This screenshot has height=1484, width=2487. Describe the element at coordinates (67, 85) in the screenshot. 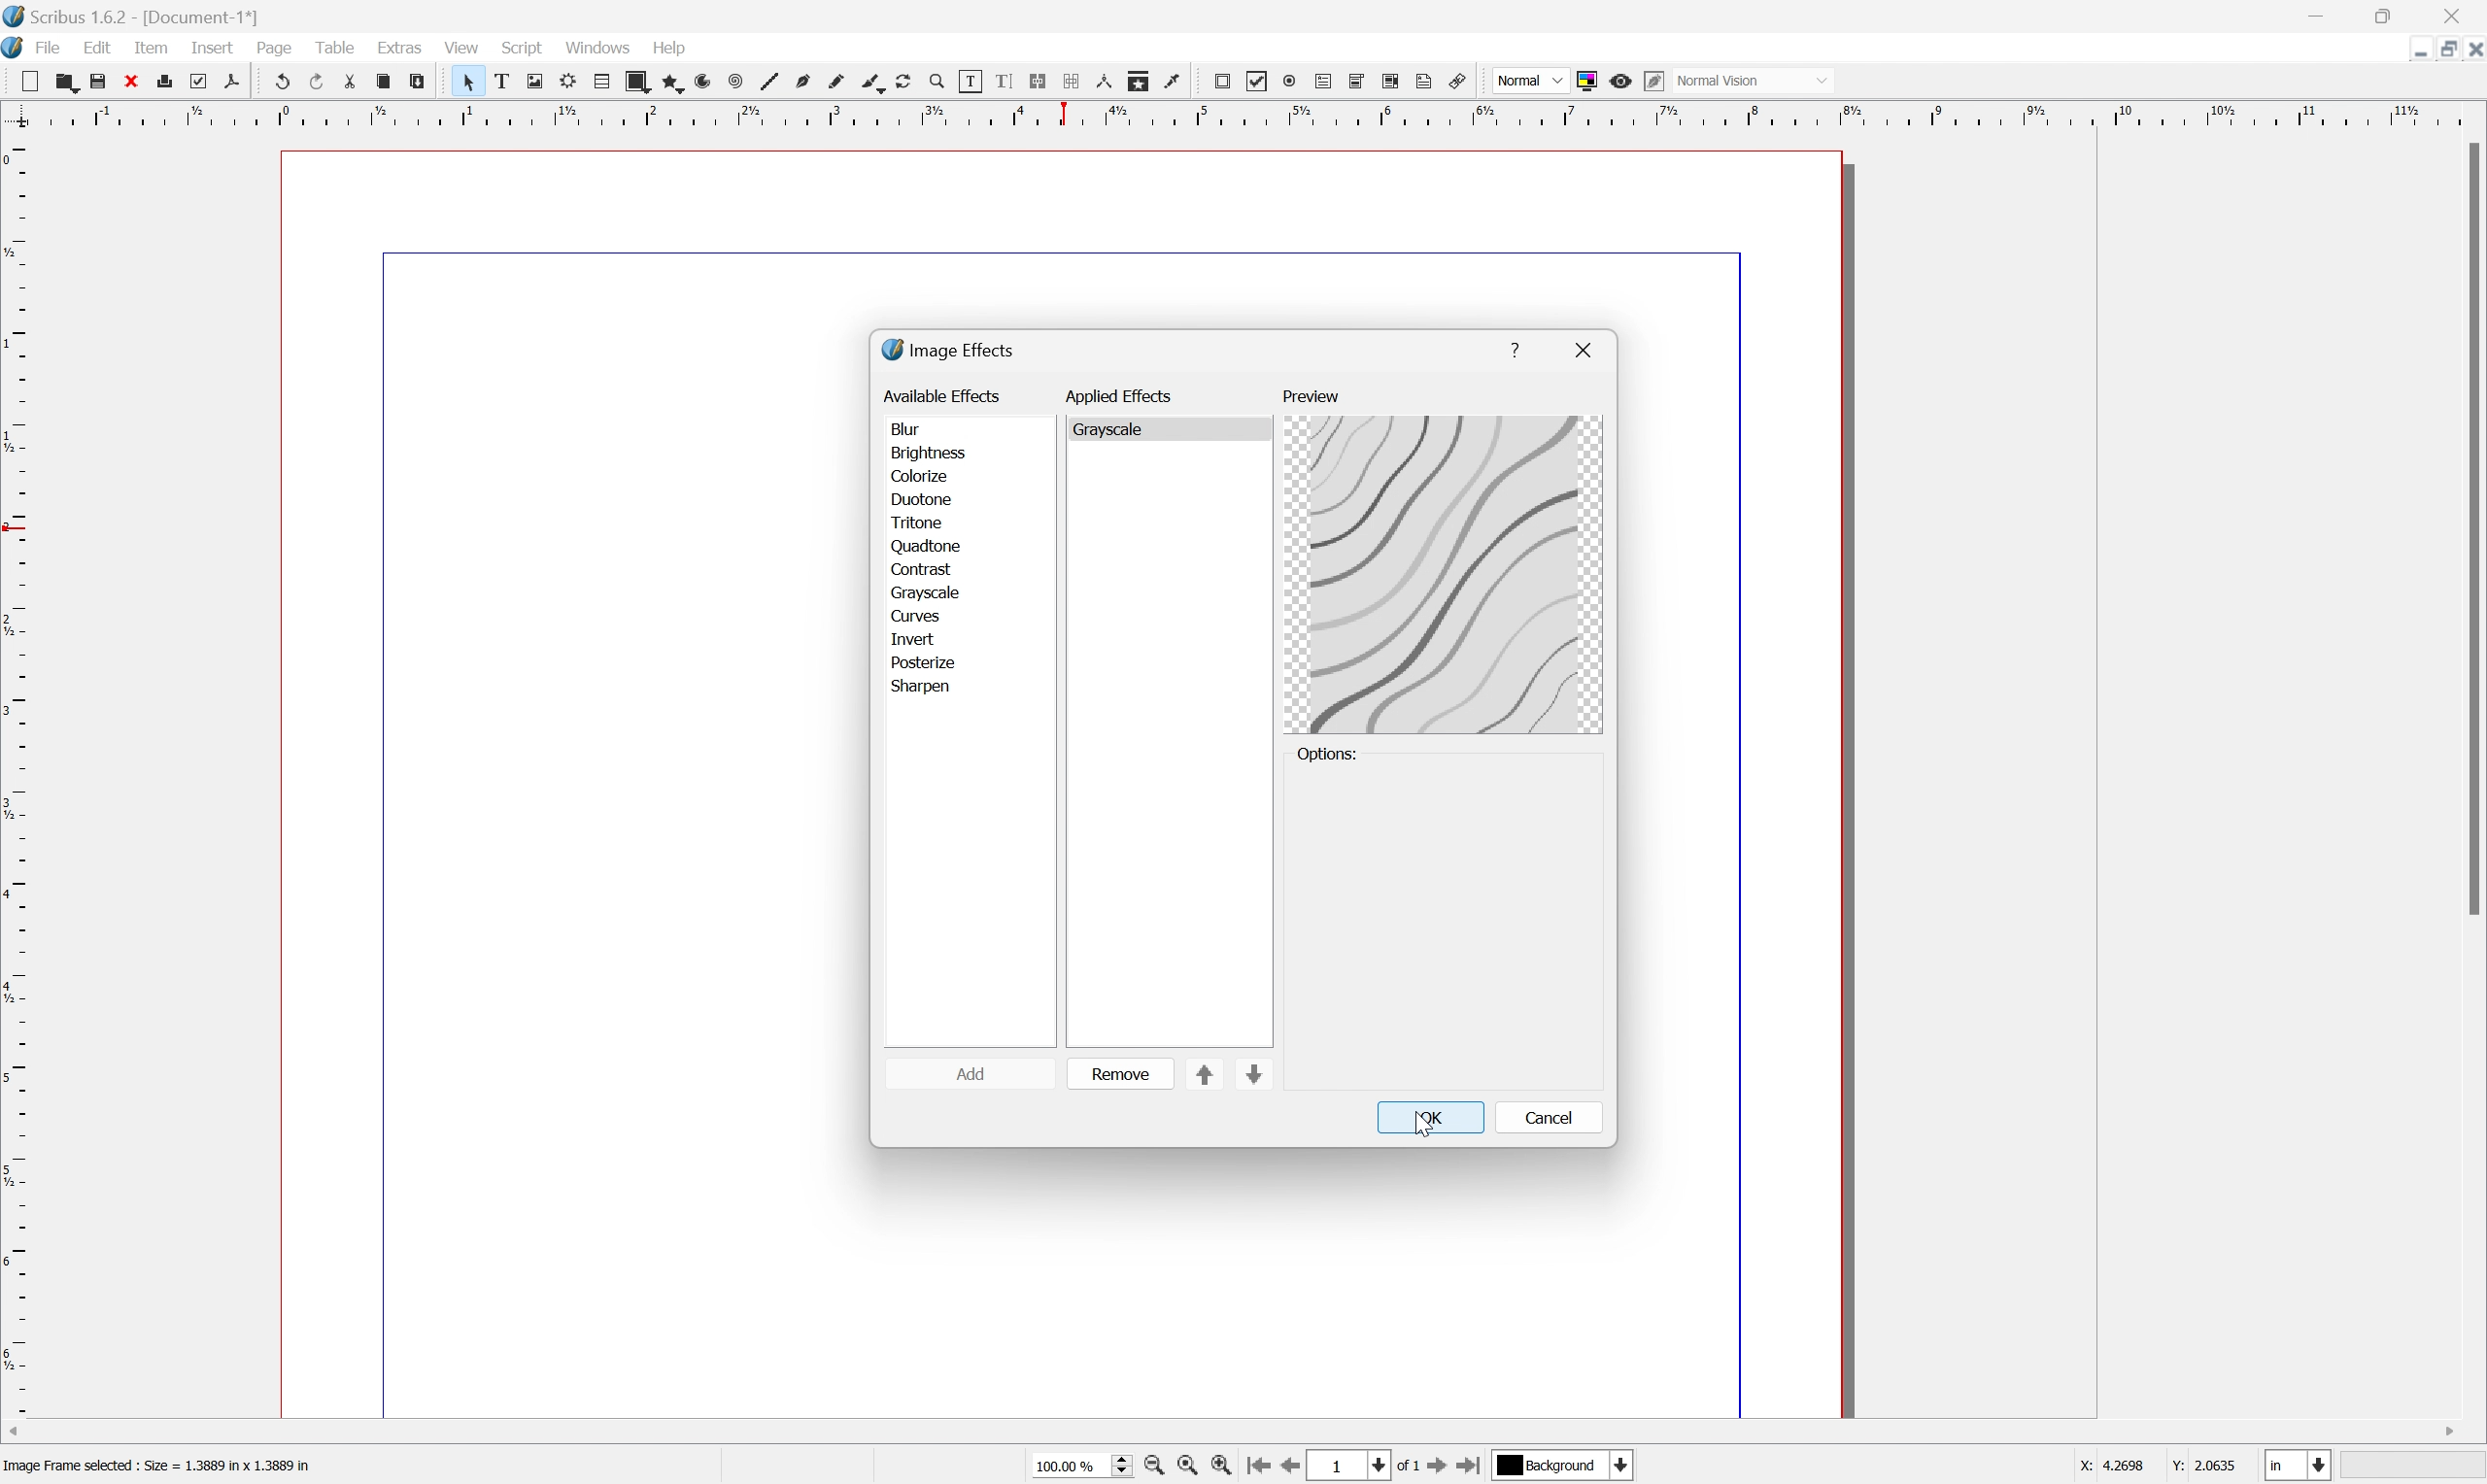

I see `New` at that location.